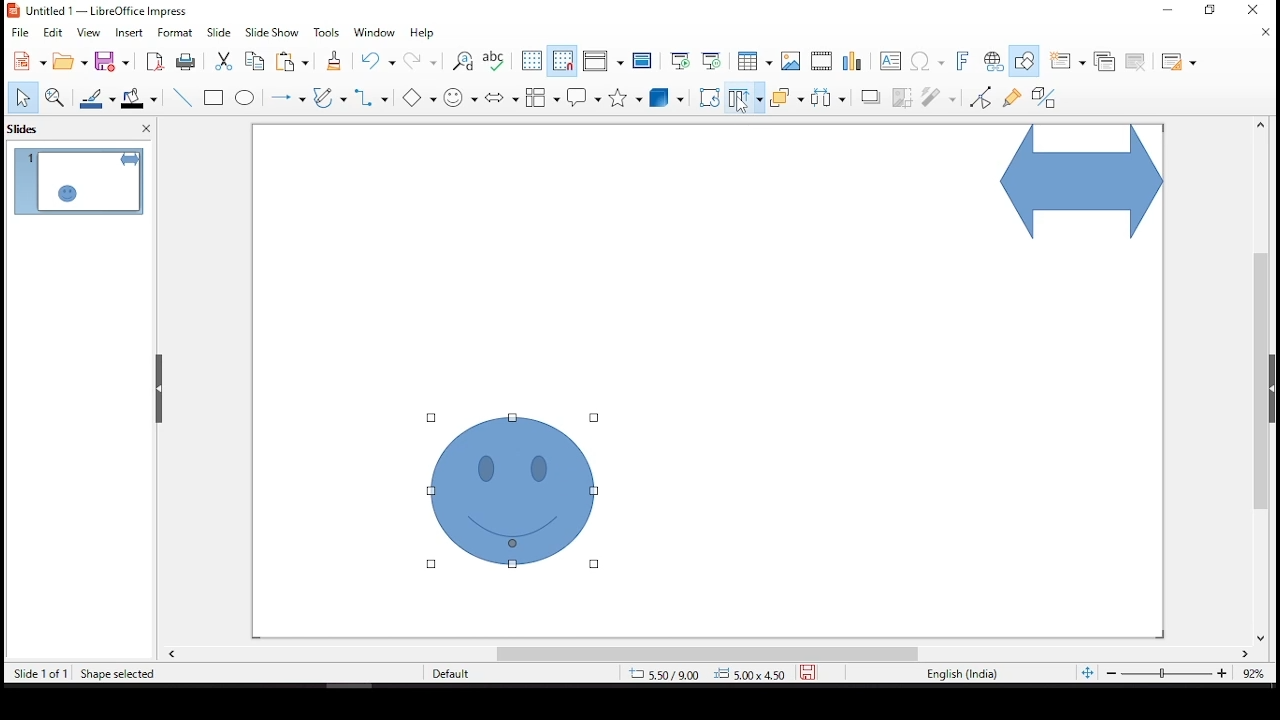 The height and width of the screenshot is (720, 1280). What do you see at coordinates (468, 674) in the screenshot?
I see `default` at bounding box center [468, 674].